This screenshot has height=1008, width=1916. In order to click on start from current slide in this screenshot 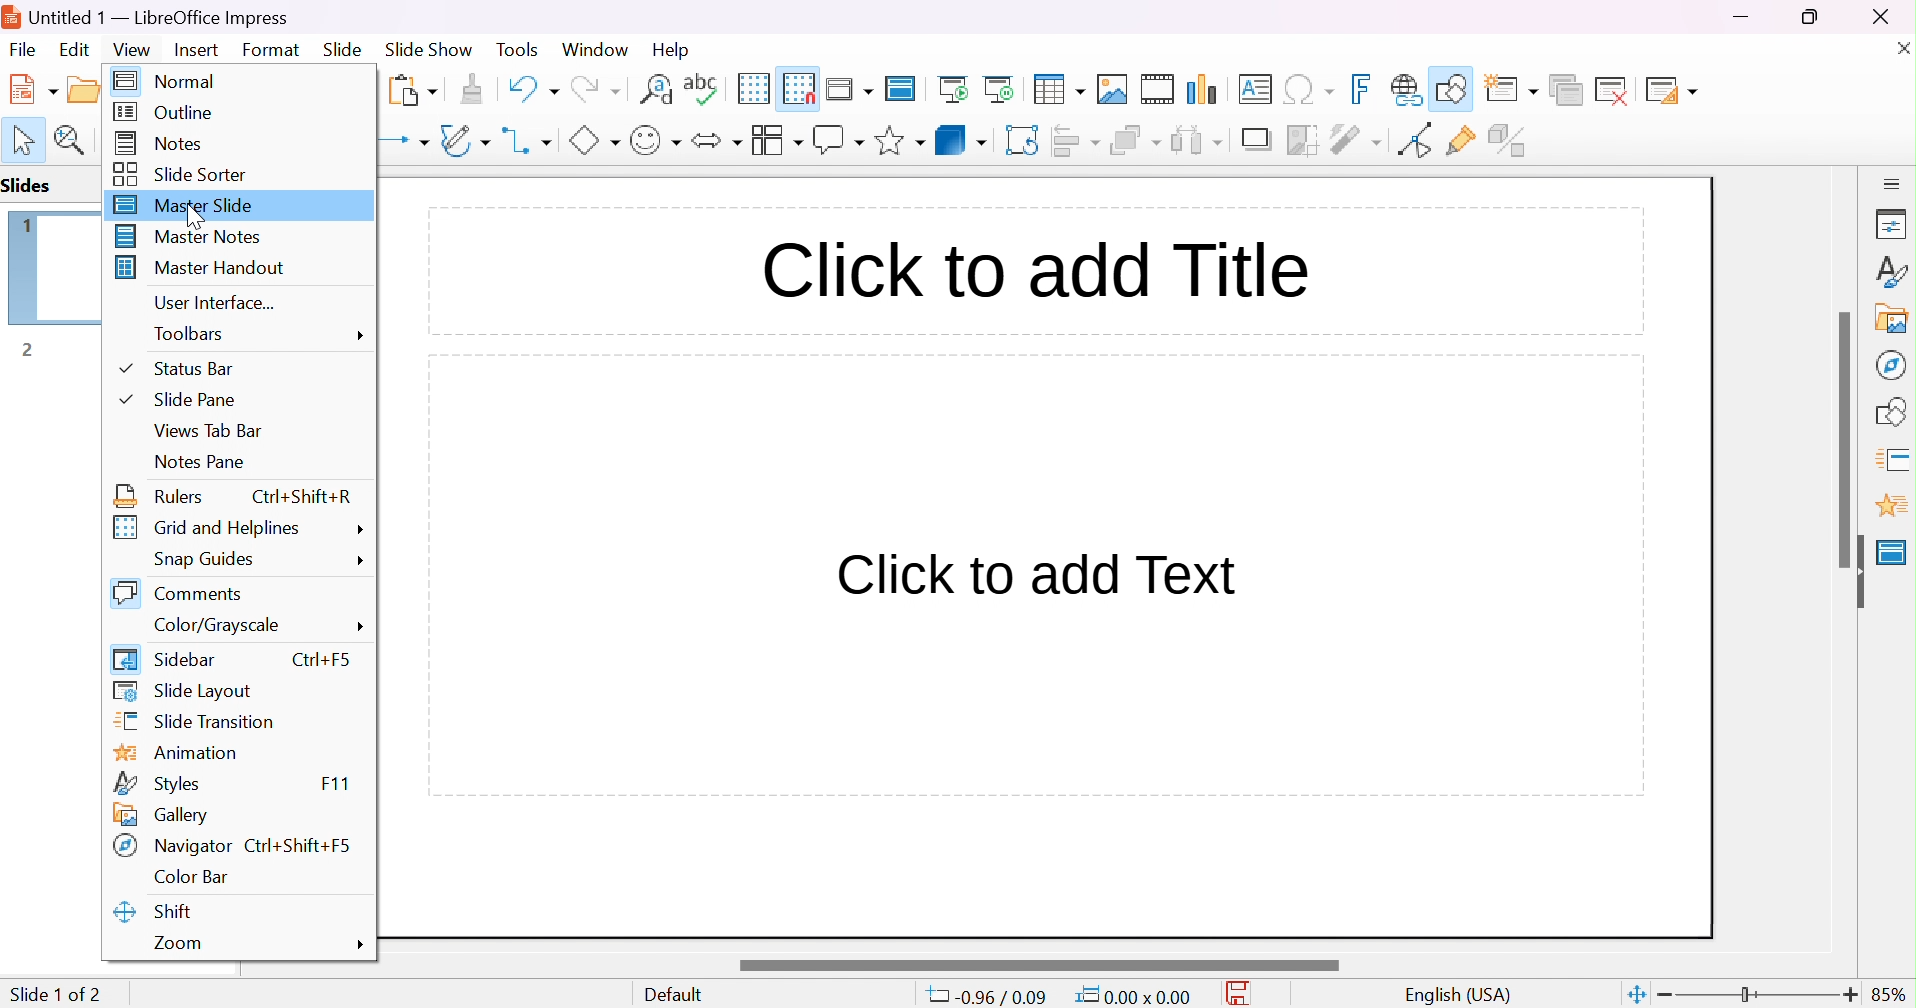, I will do `click(1004, 88)`.